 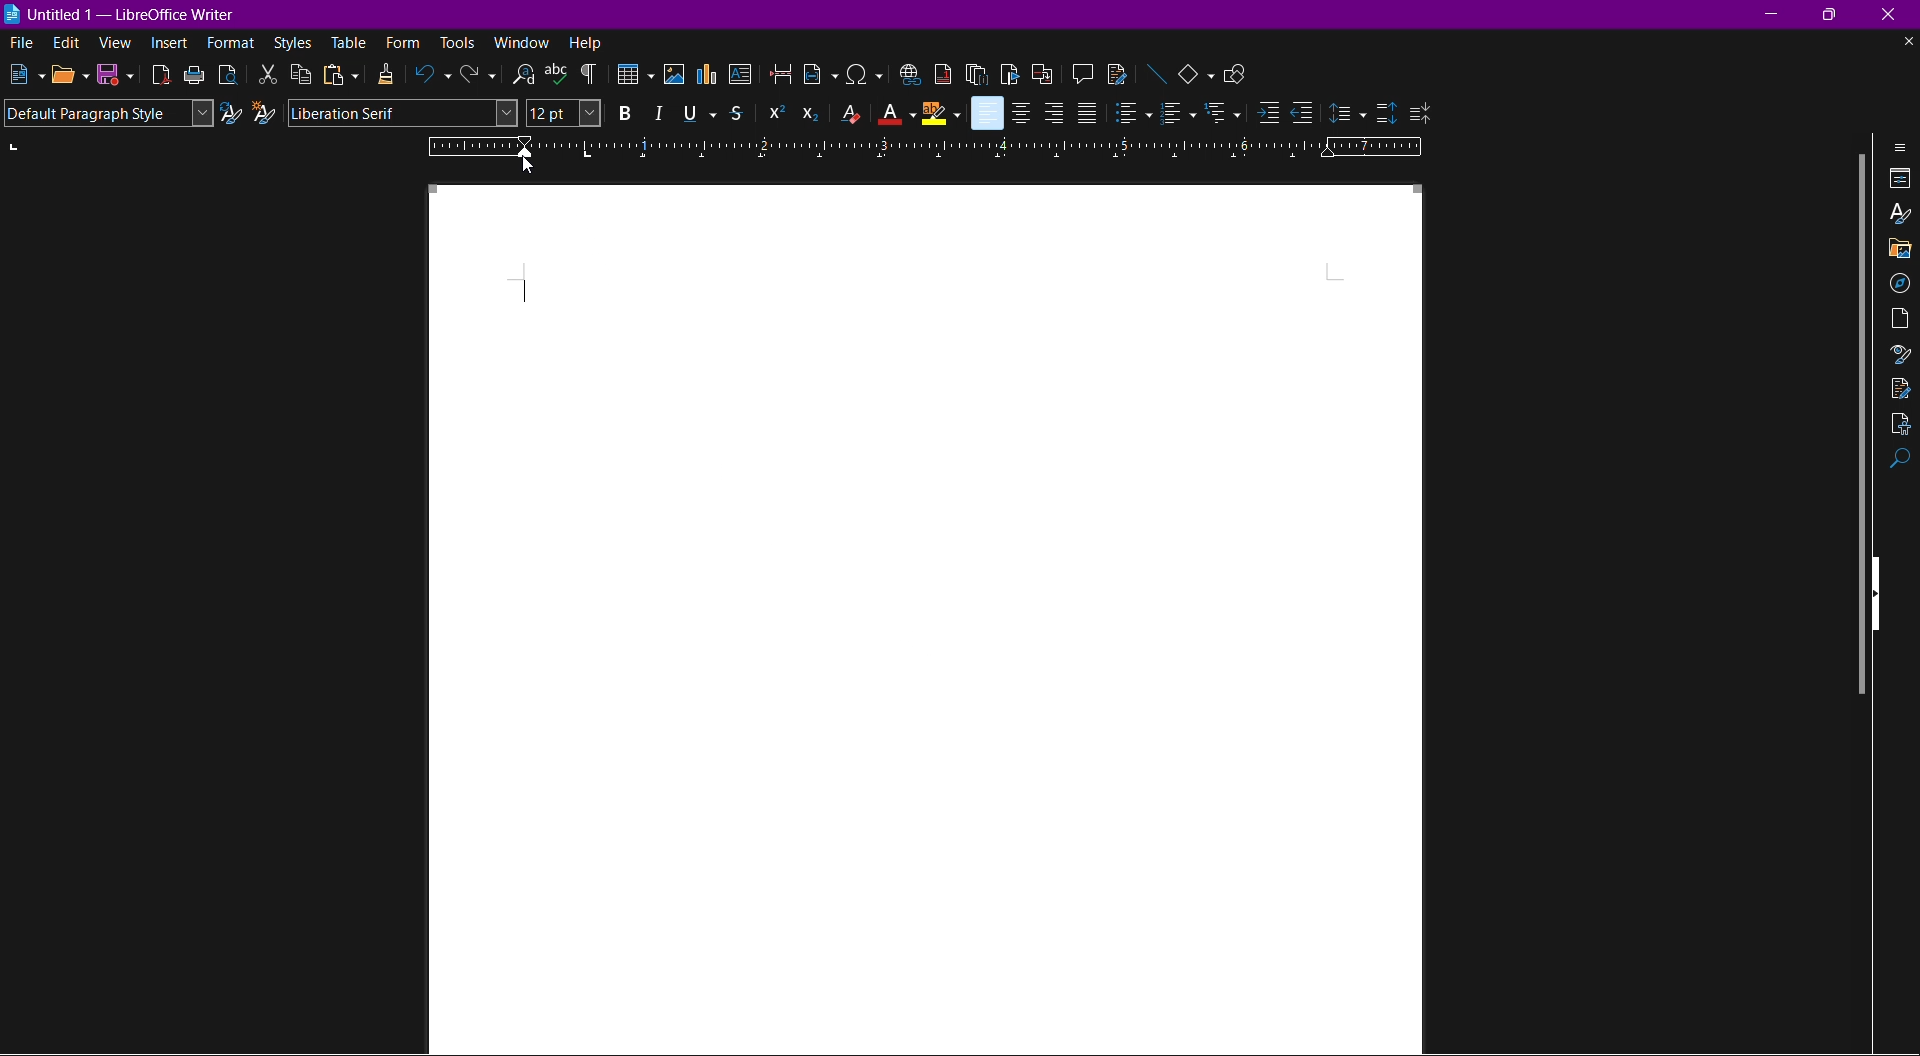 What do you see at coordinates (1900, 248) in the screenshot?
I see `Gallery` at bounding box center [1900, 248].